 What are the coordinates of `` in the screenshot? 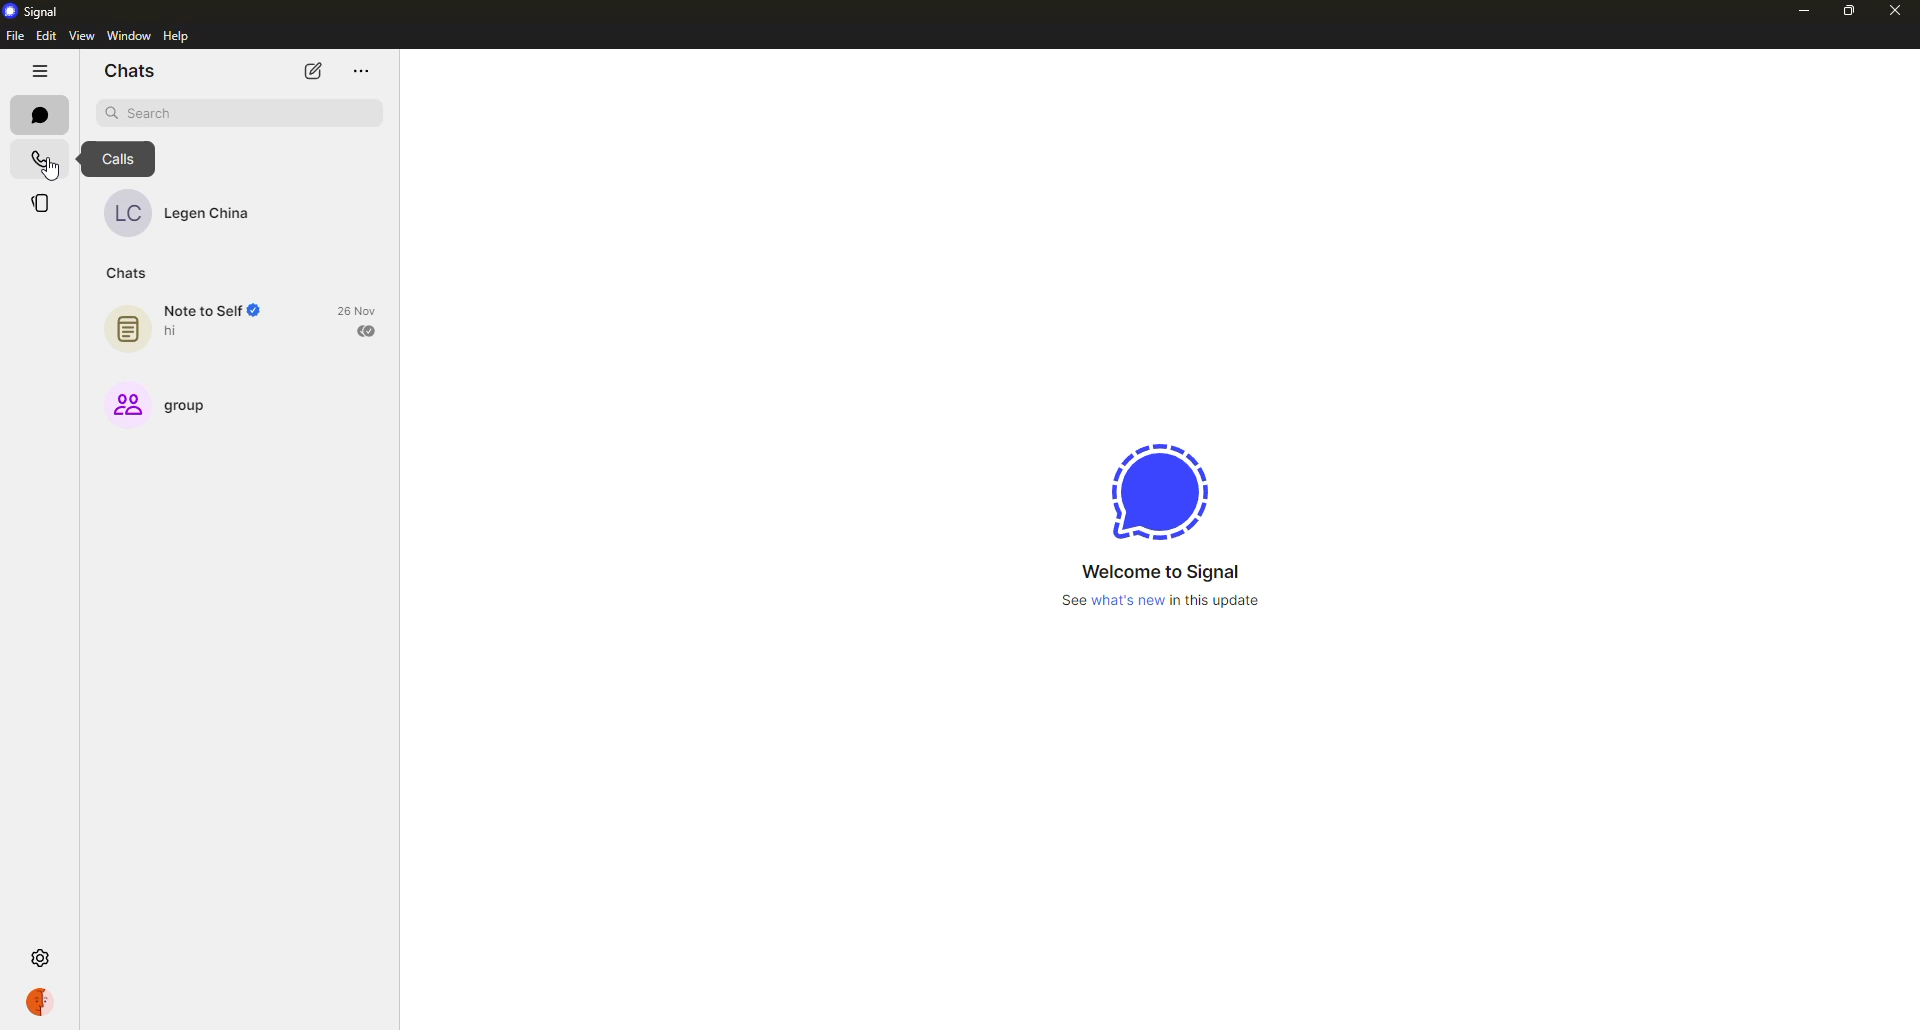 It's located at (1796, 10).